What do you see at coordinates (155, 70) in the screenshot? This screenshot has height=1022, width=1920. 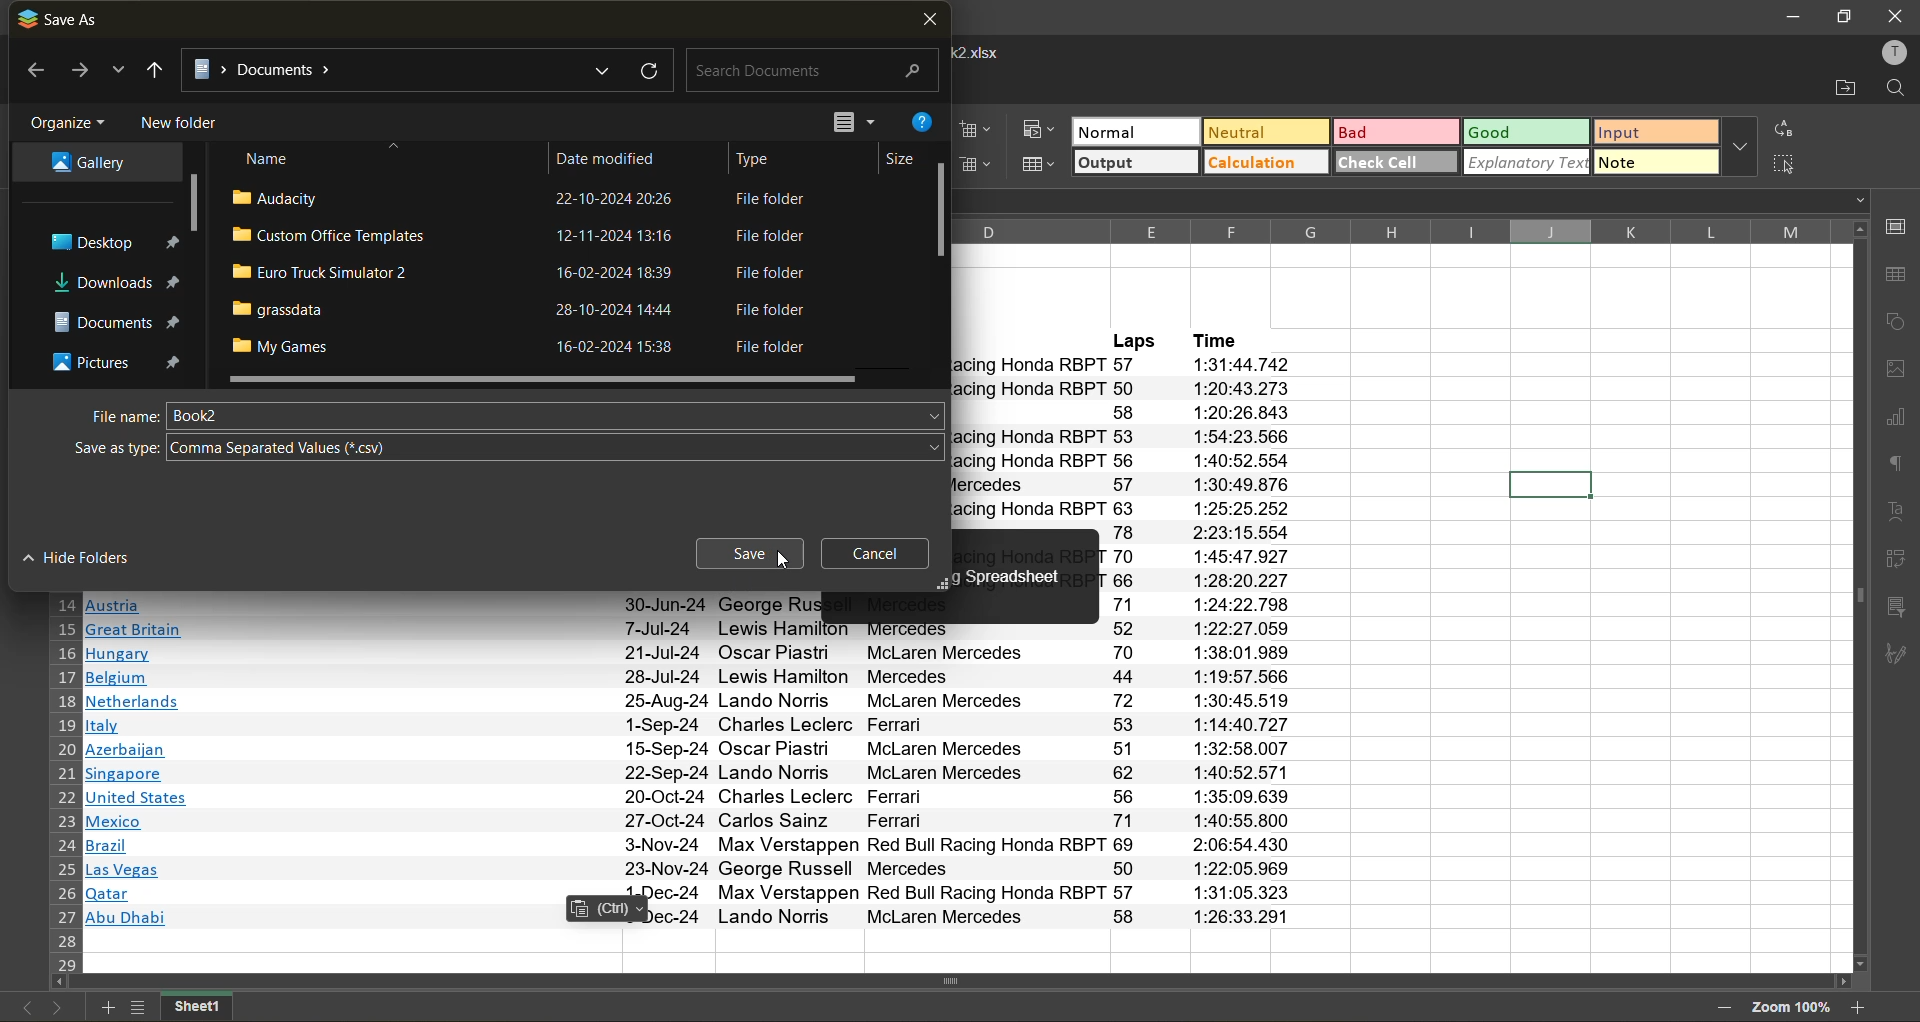 I see `go to the history` at bounding box center [155, 70].